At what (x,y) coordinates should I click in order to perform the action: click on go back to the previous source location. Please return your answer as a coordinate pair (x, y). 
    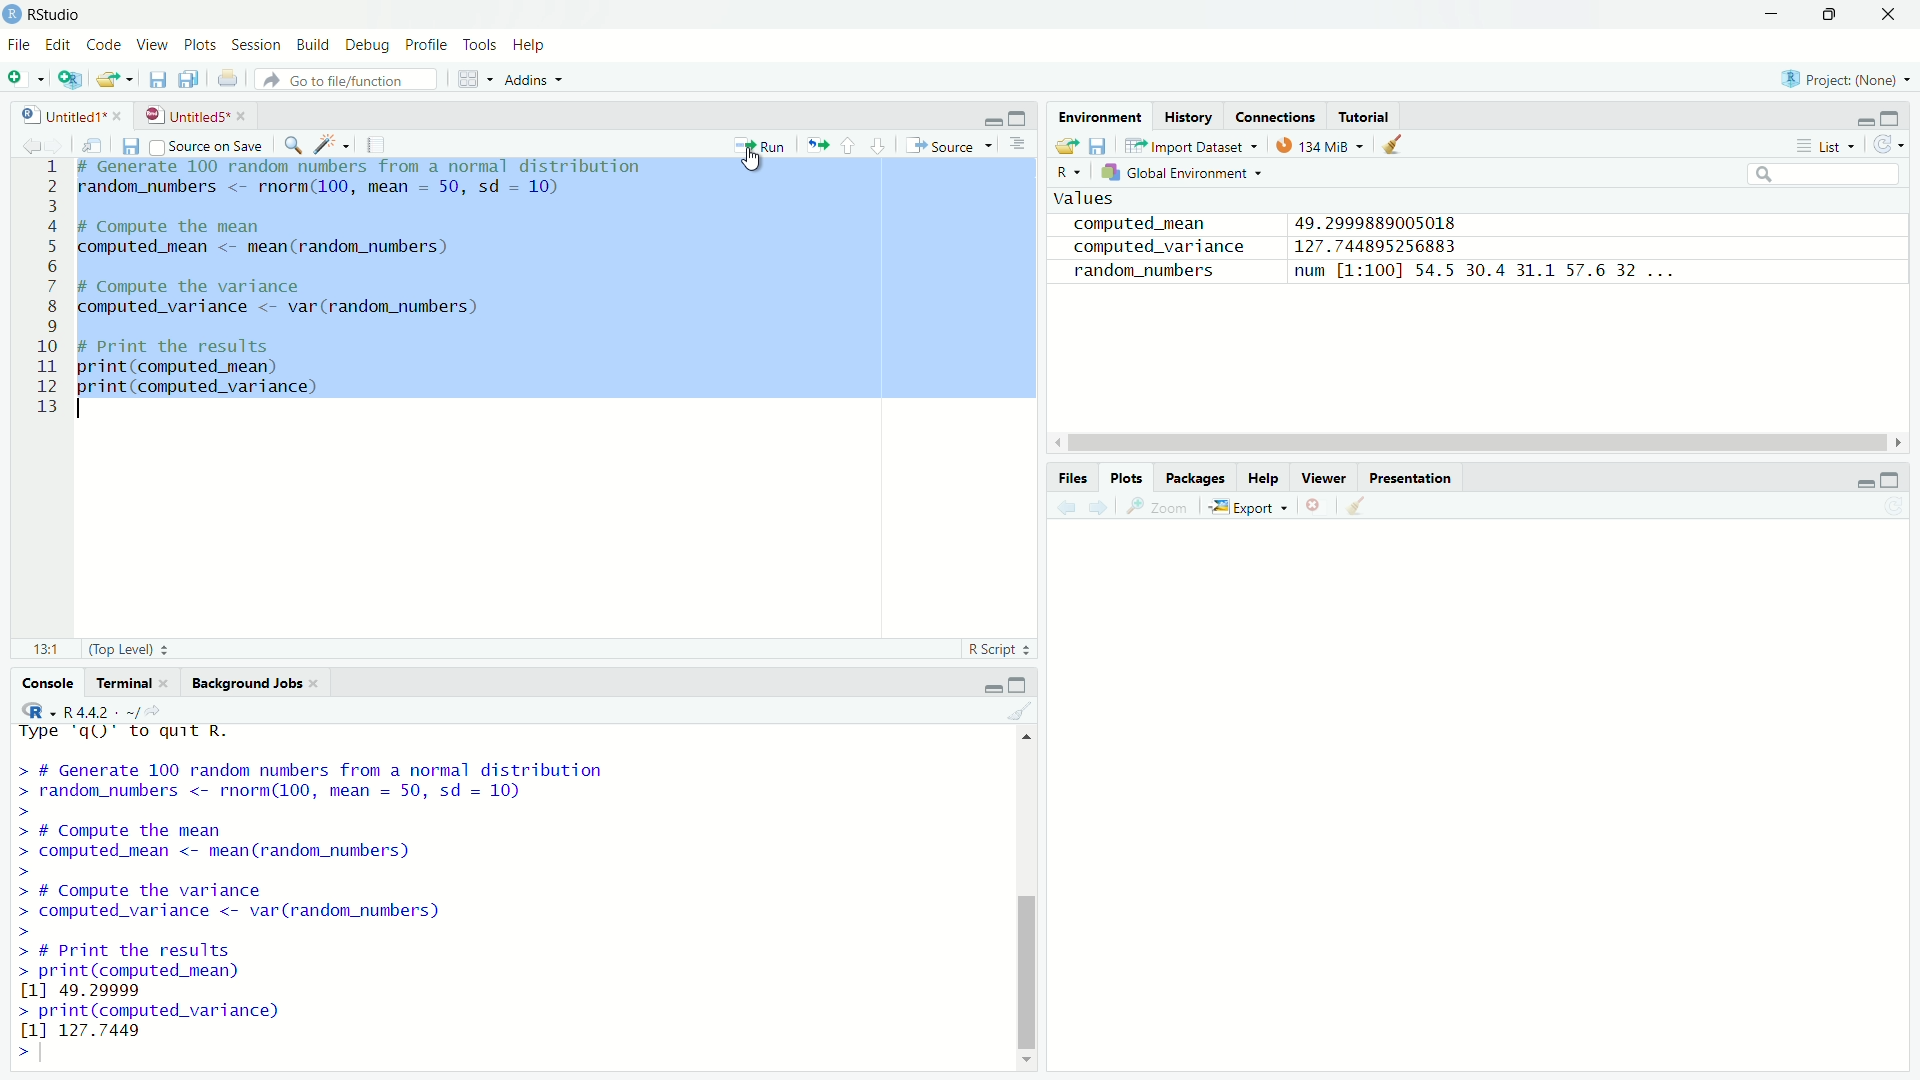
    Looking at the image, I should click on (19, 143).